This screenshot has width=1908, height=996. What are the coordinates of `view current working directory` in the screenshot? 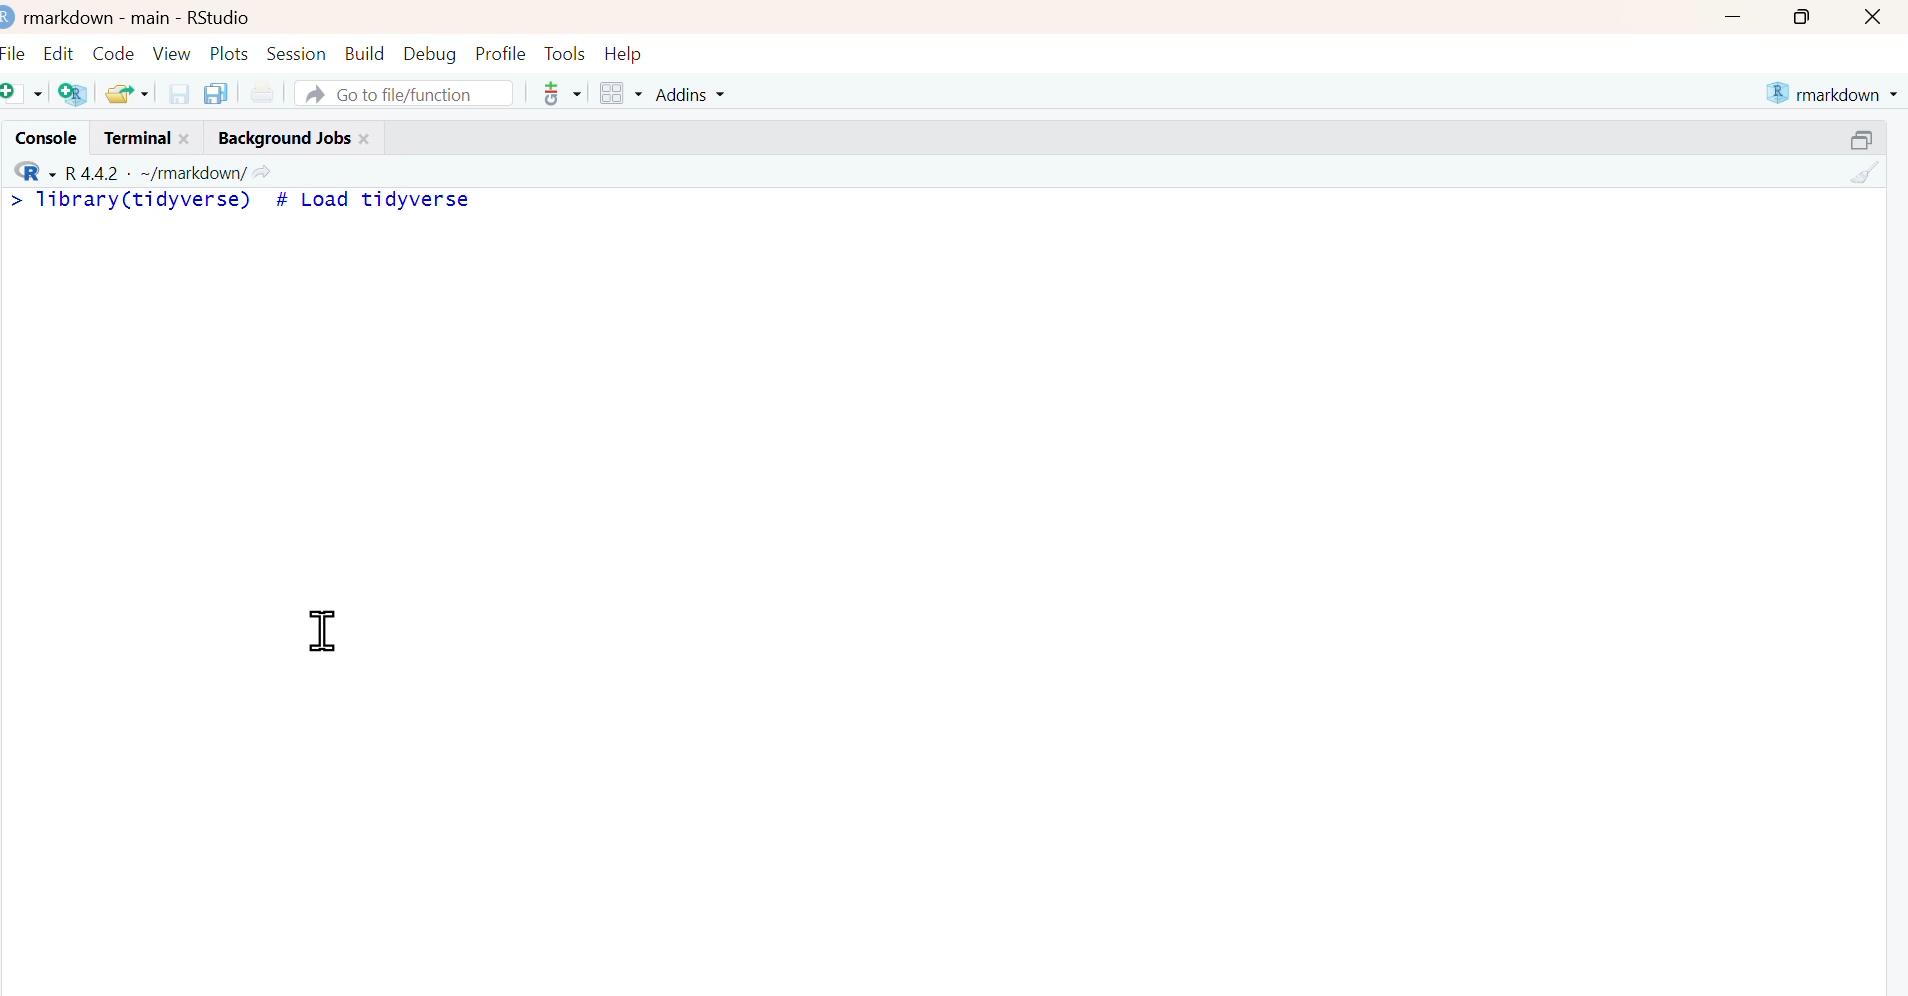 It's located at (263, 171).